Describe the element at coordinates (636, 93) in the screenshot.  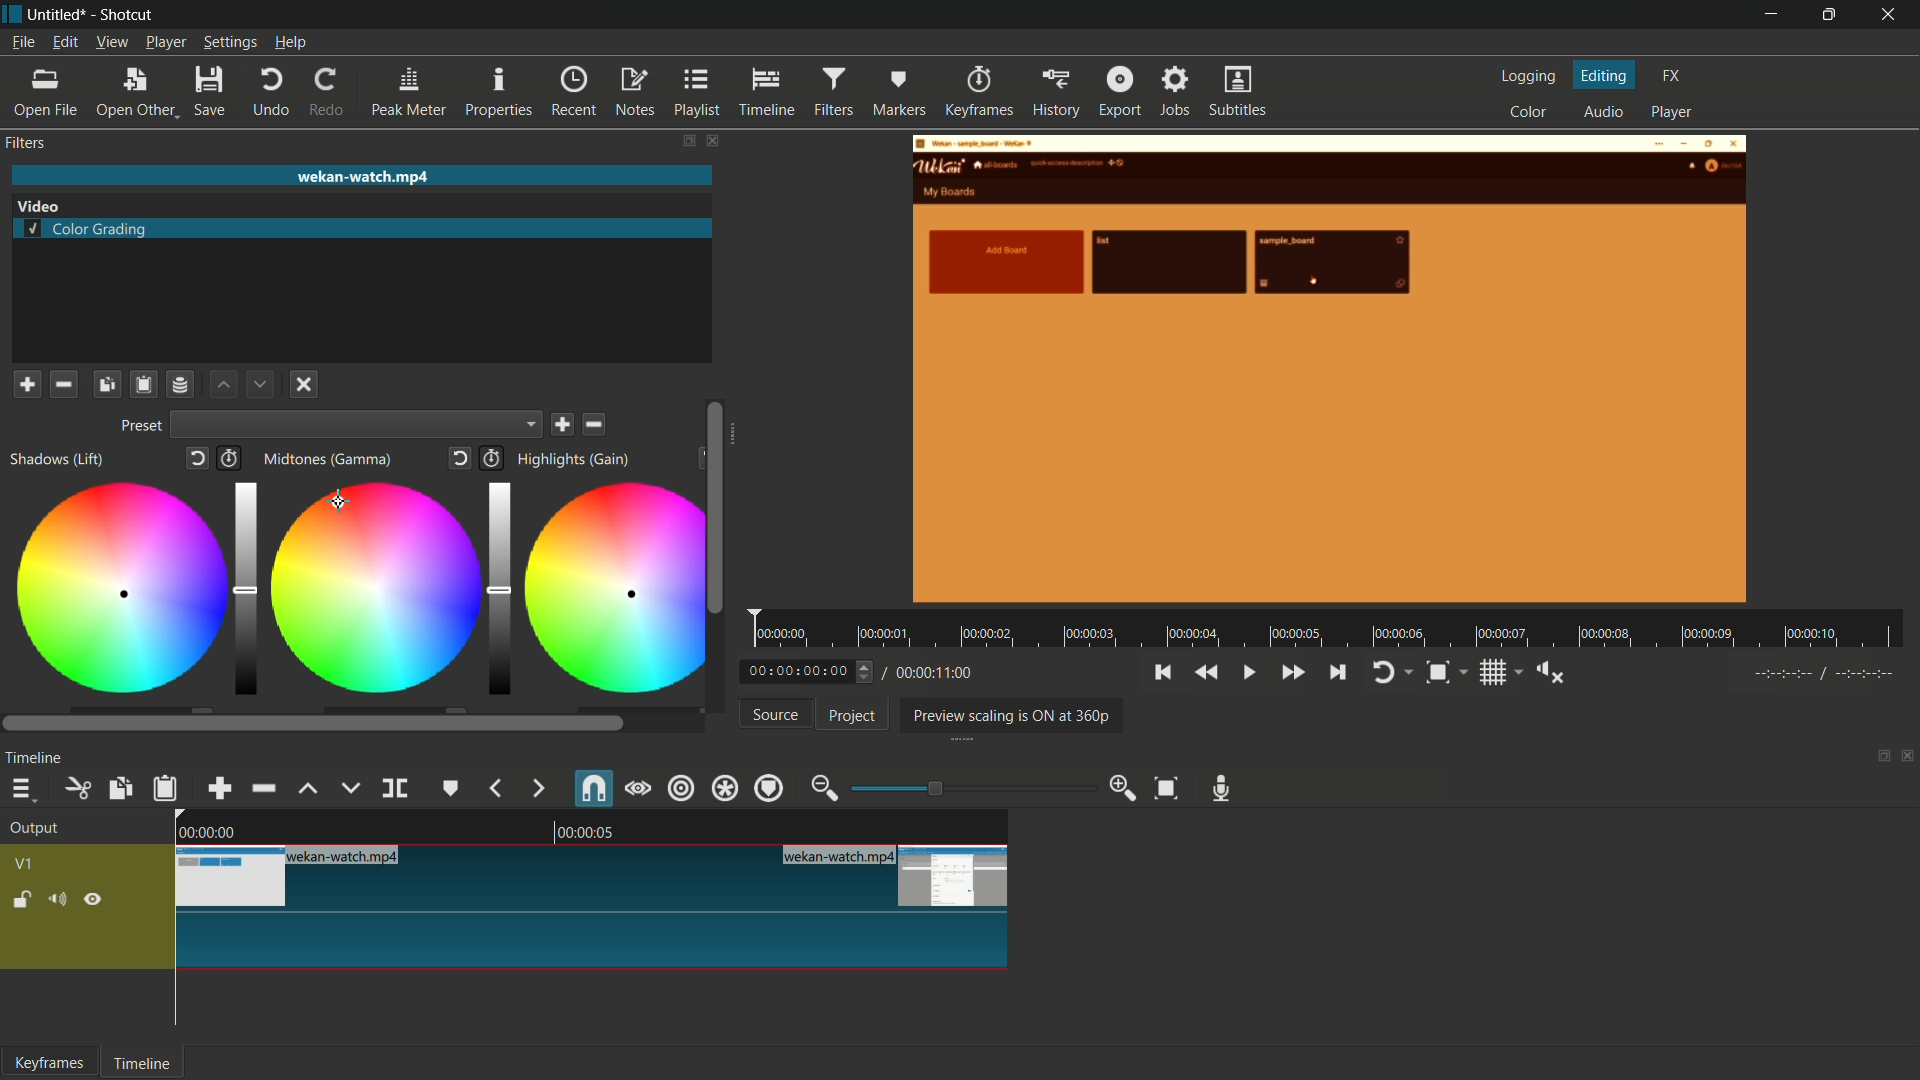
I see `notes` at that location.